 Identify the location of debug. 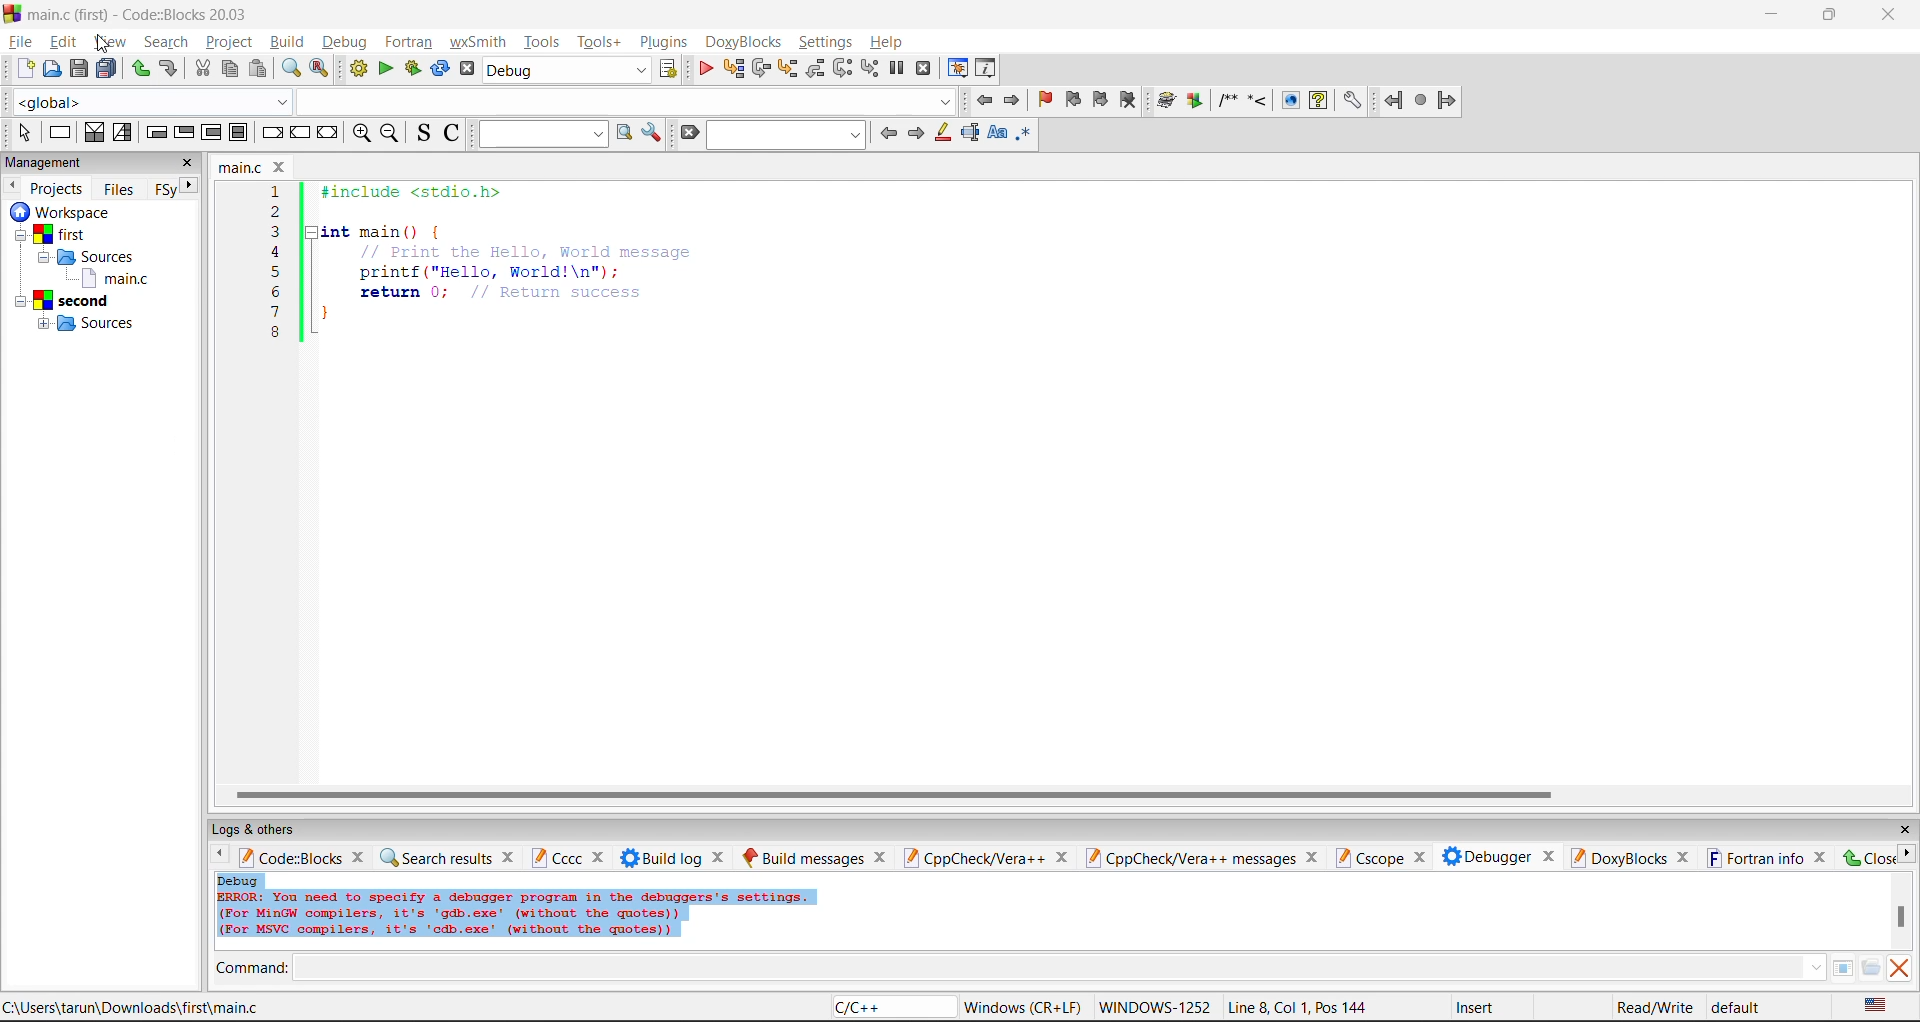
(345, 40).